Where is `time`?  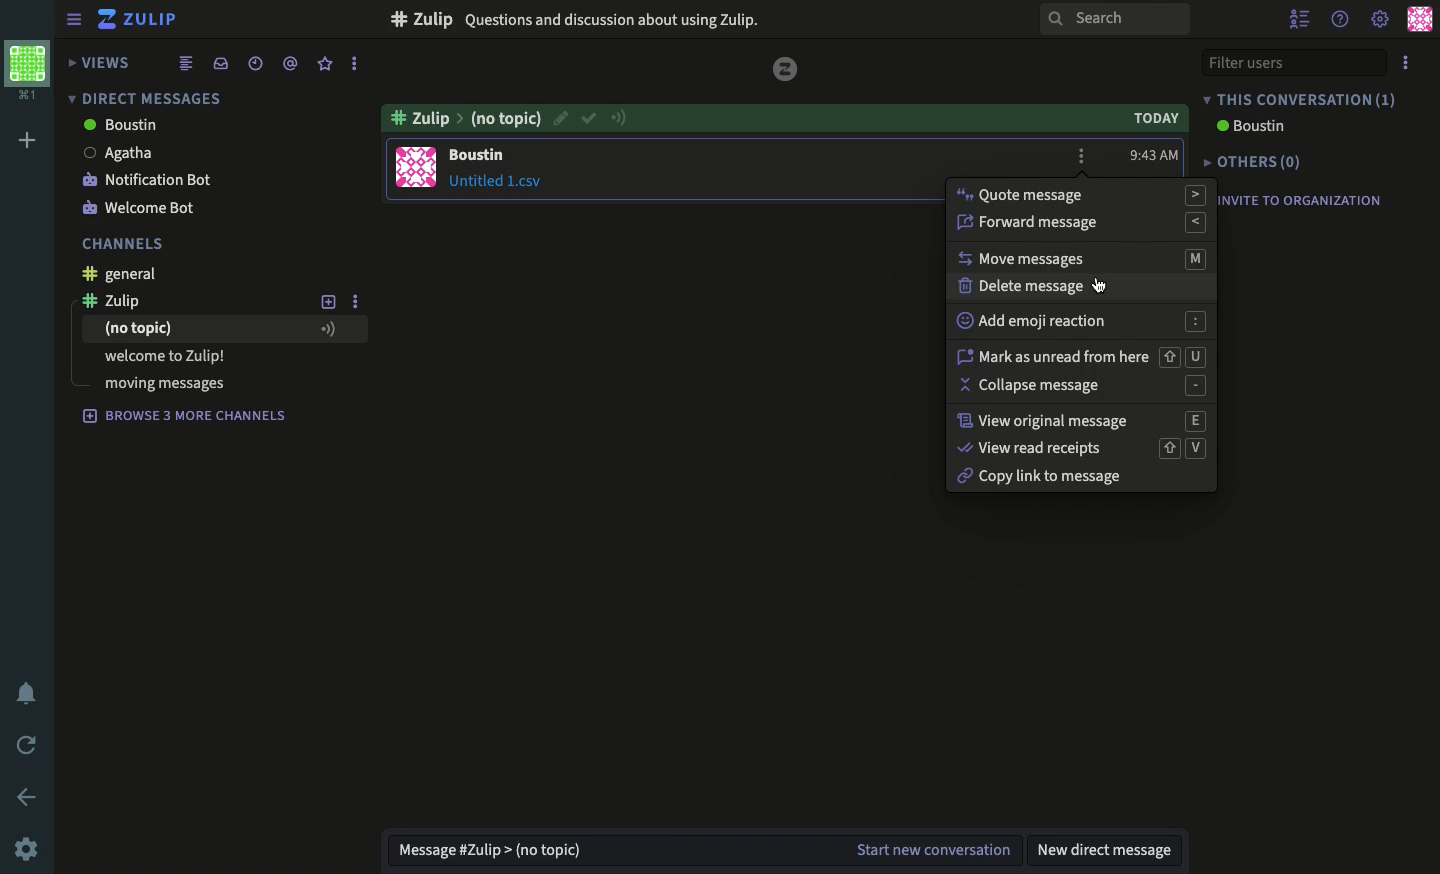
time is located at coordinates (1154, 157).